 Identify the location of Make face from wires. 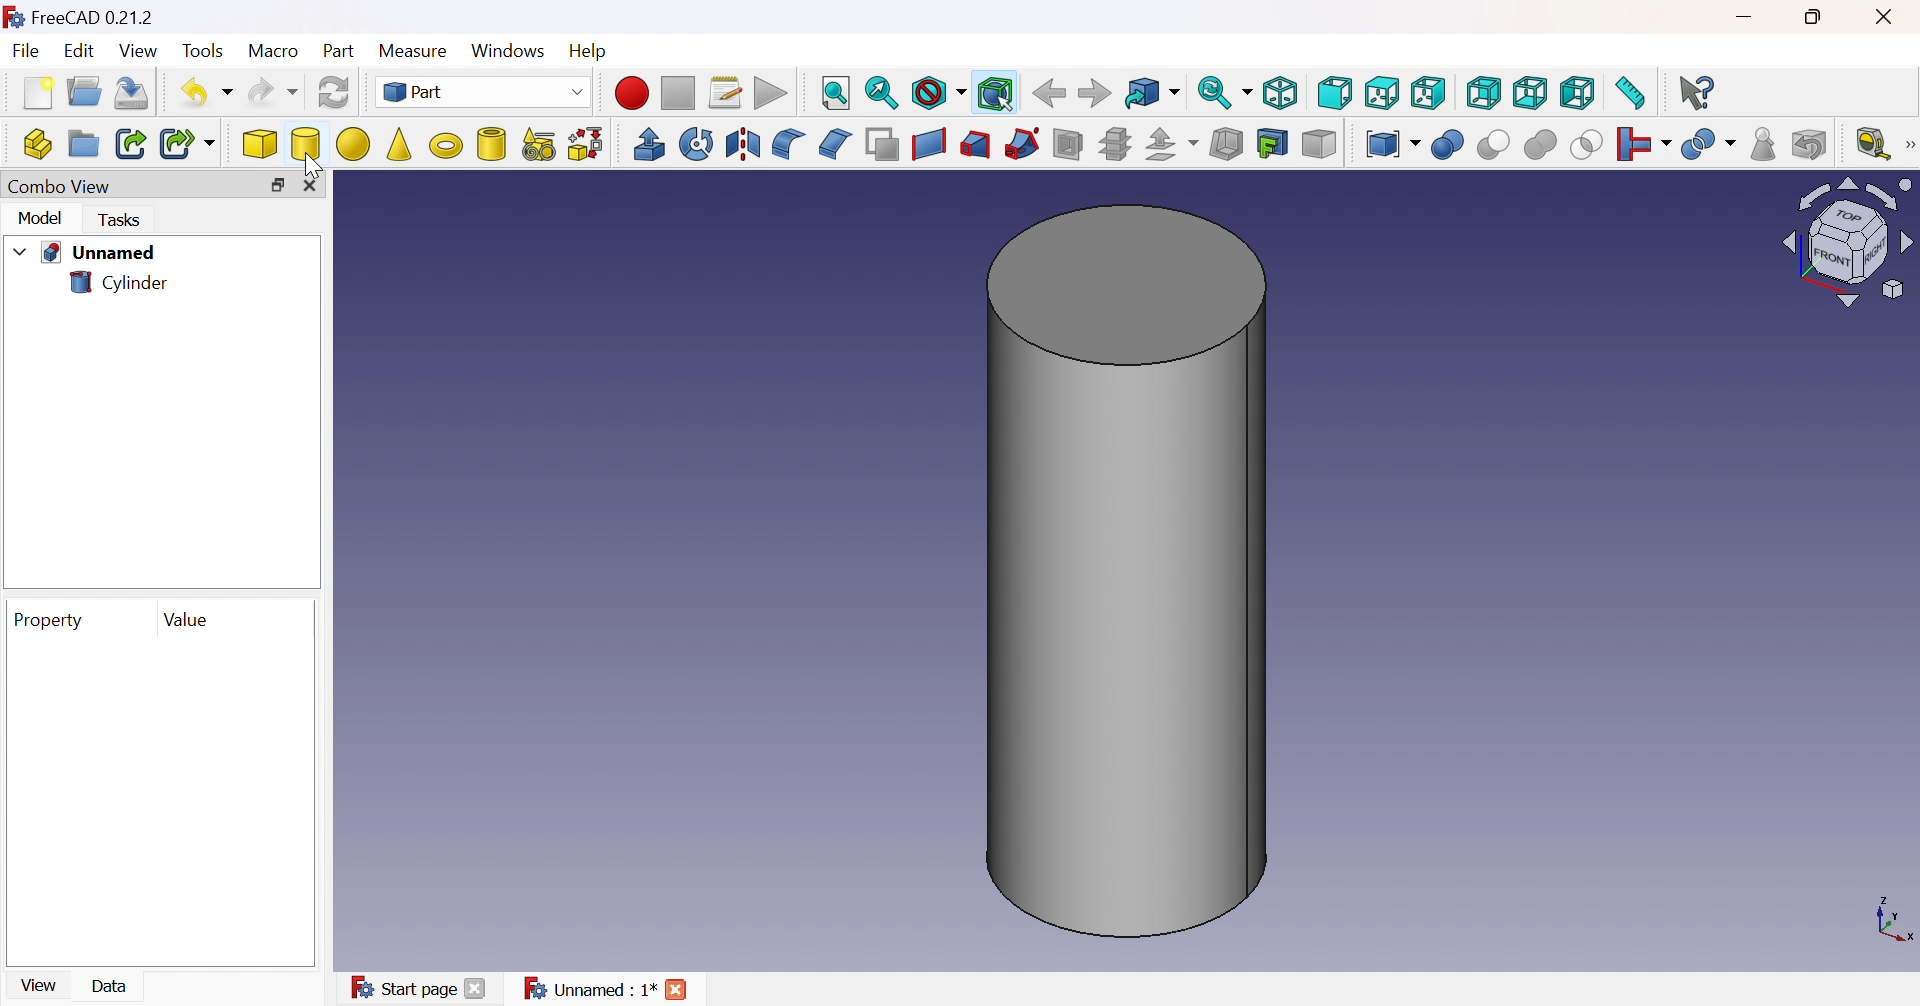
(882, 147).